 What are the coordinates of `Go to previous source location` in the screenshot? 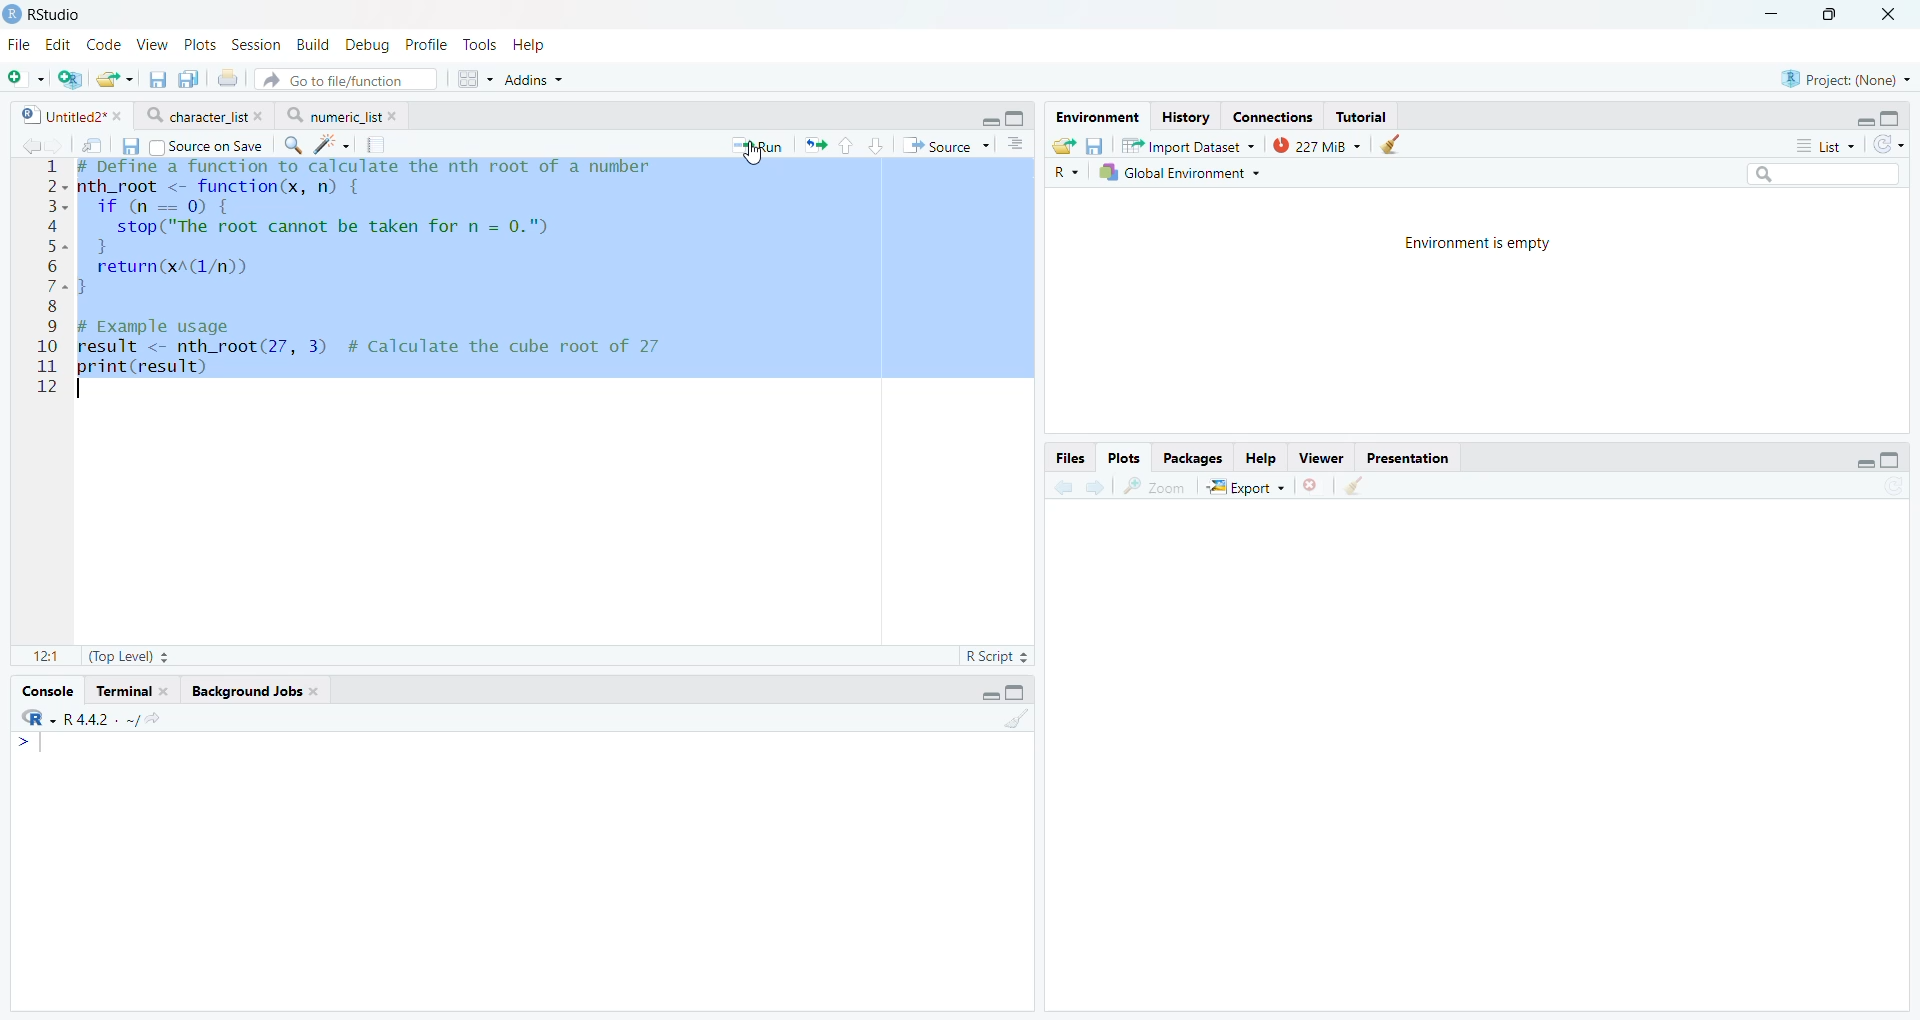 It's located at (29, 146).